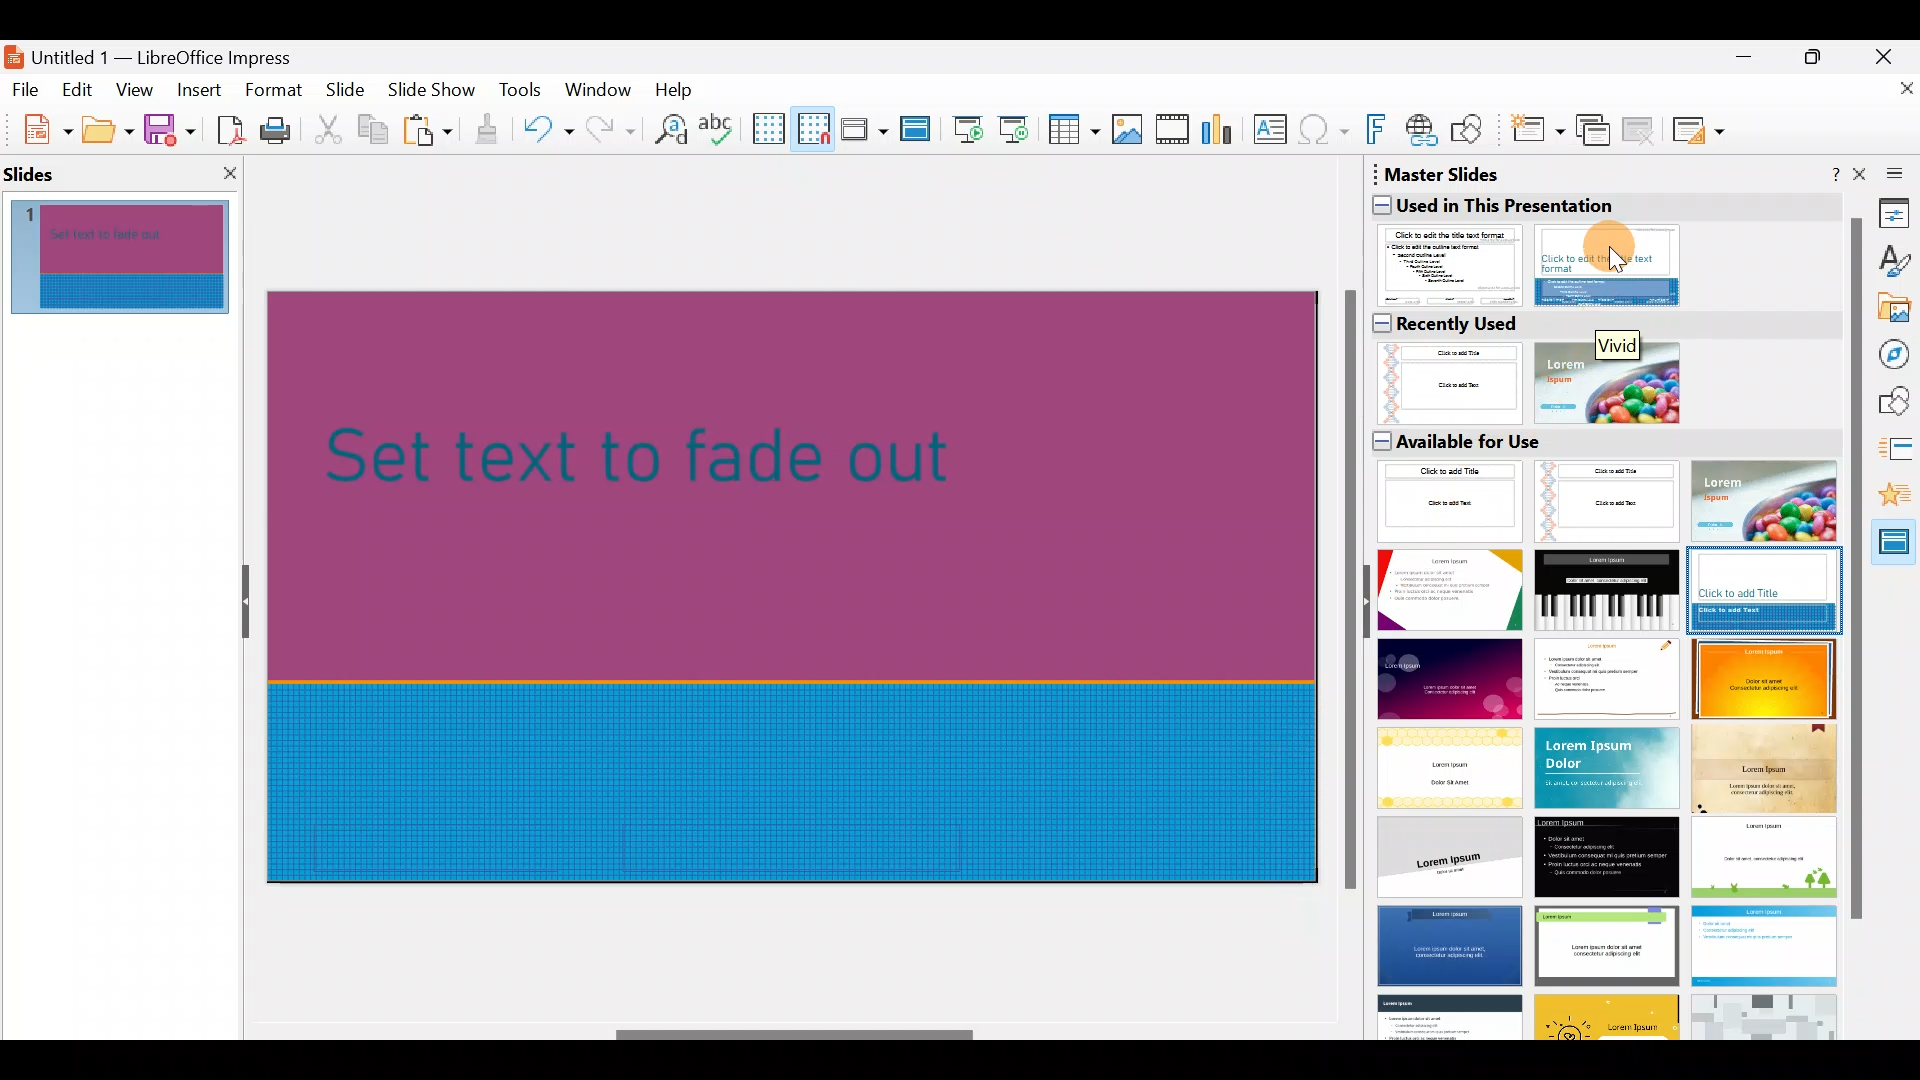  Describe the element at coordinates (918, 130) in the screenshot. I see `Master slide` at that location.